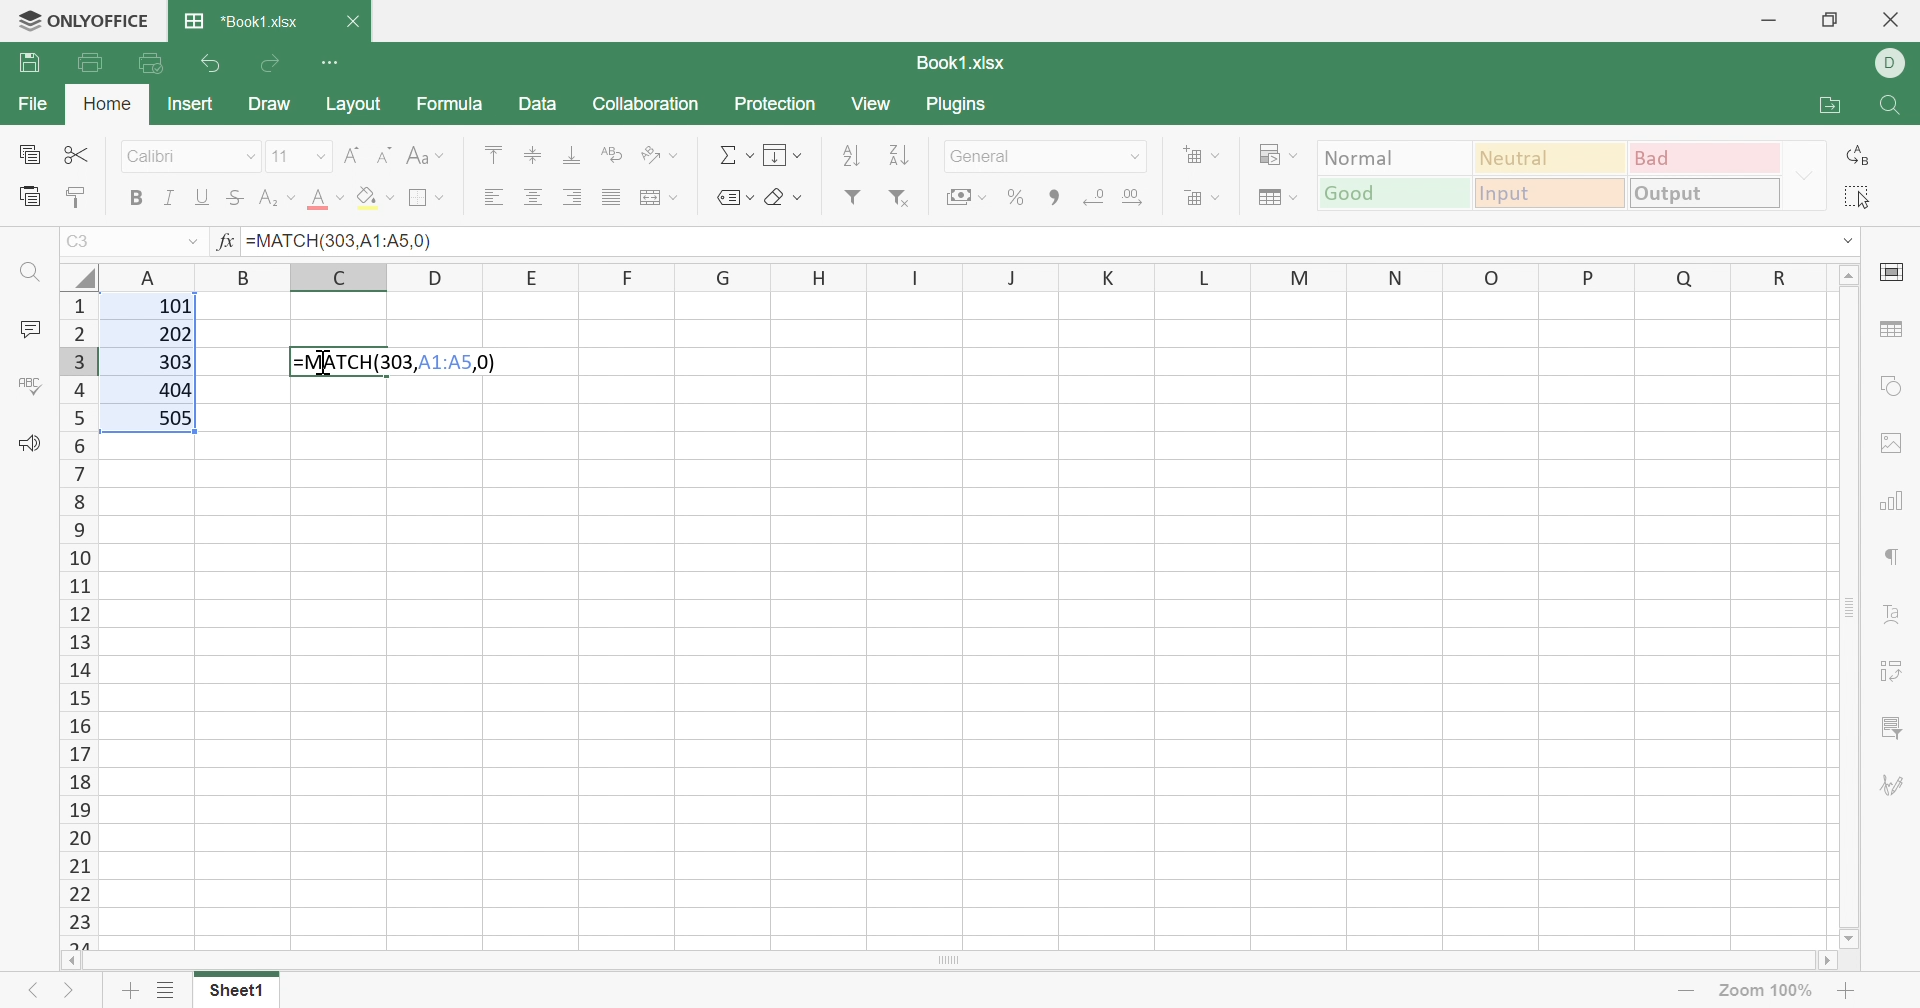 The width and height of the screenshot is (1920, 1008). What do you see at coordinates (645, 104) in the screenshot?
I see `Collaboration` at bounding box center [645, 104].